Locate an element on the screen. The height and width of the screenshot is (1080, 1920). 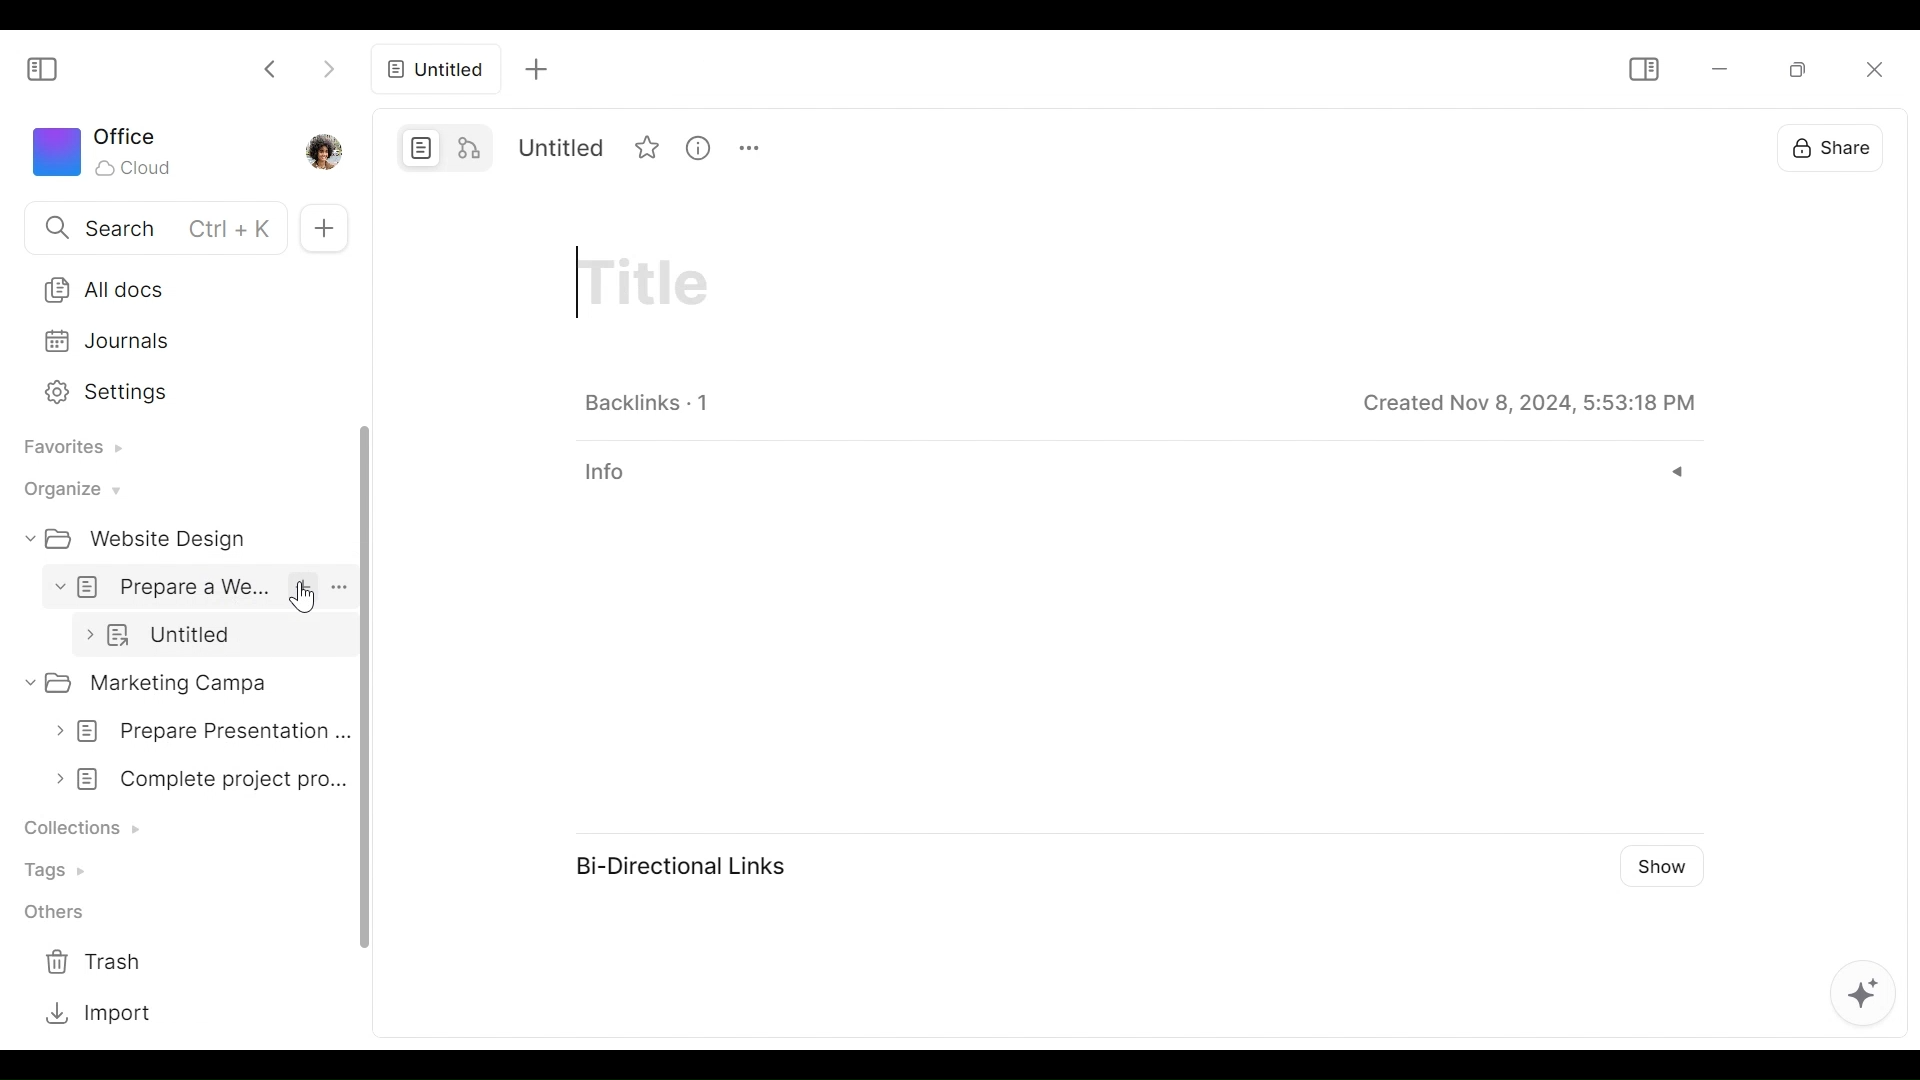
Document is located at coordinates (184, 682).